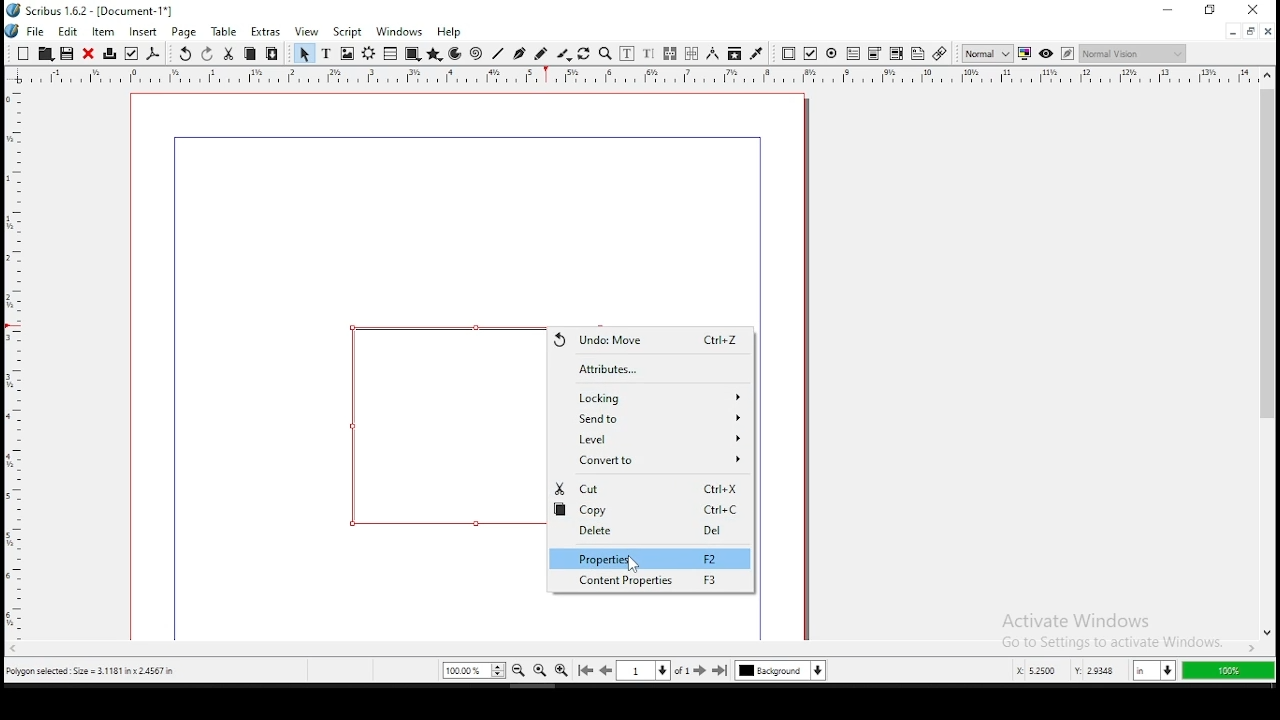  Describe the element at coordinates (44, 53) in the screenshot. I see `open` at that location.